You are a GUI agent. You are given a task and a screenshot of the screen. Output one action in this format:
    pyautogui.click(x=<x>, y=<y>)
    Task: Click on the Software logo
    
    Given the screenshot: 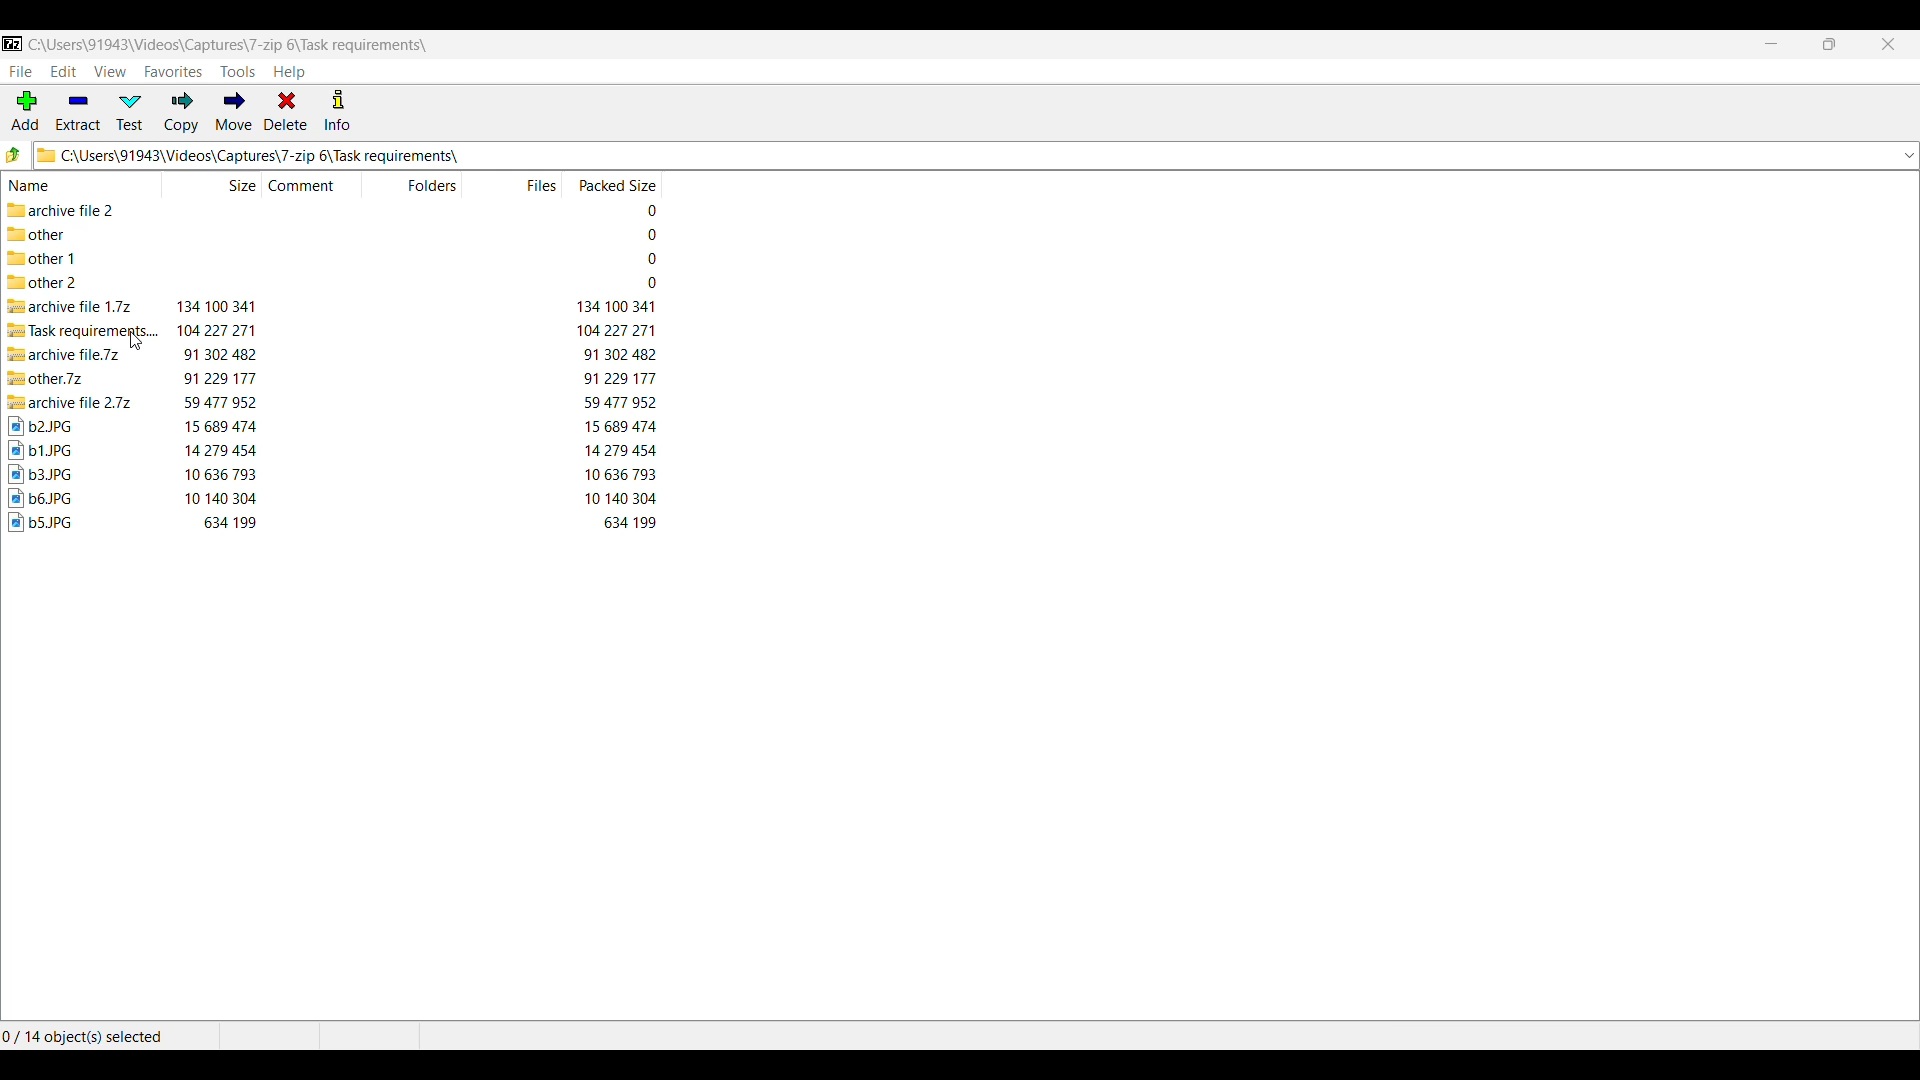 What is the action you would take?
    pyautogui.click(x=13, y=44)
    